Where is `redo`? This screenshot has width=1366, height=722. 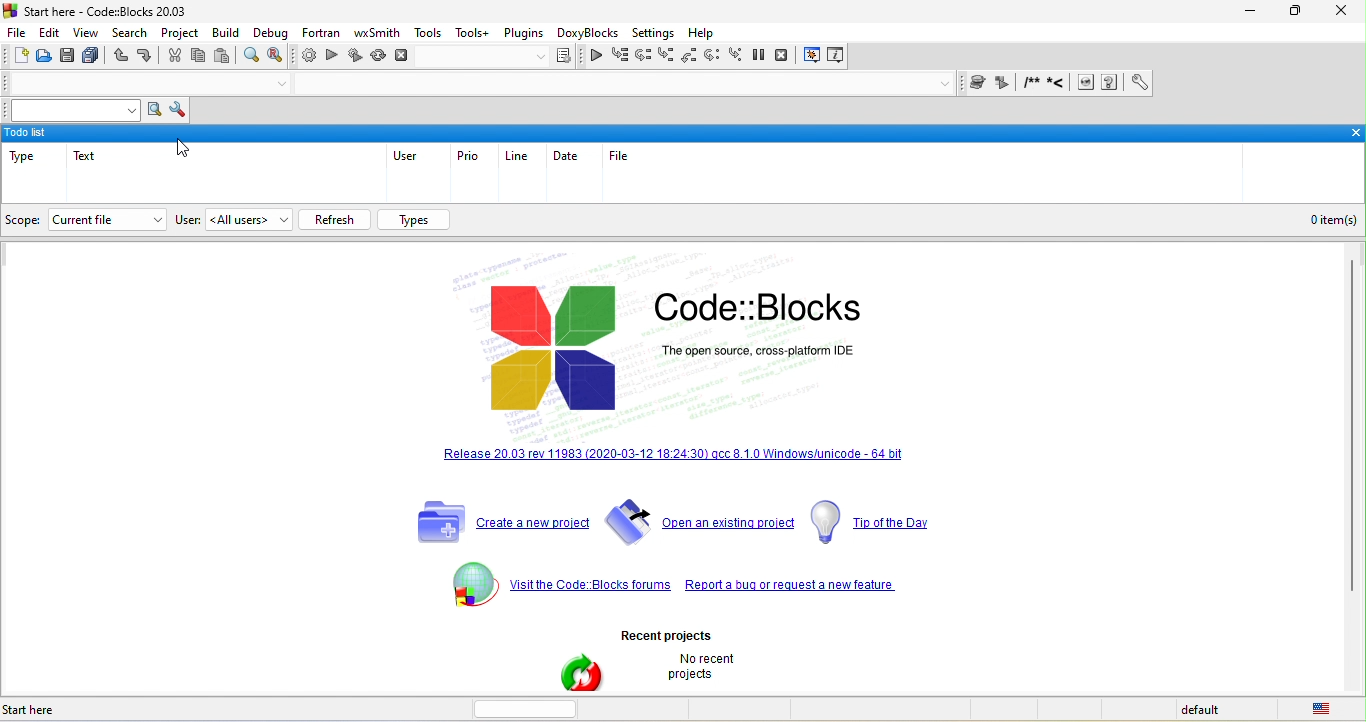 redo is located at coordinates (145, 58).